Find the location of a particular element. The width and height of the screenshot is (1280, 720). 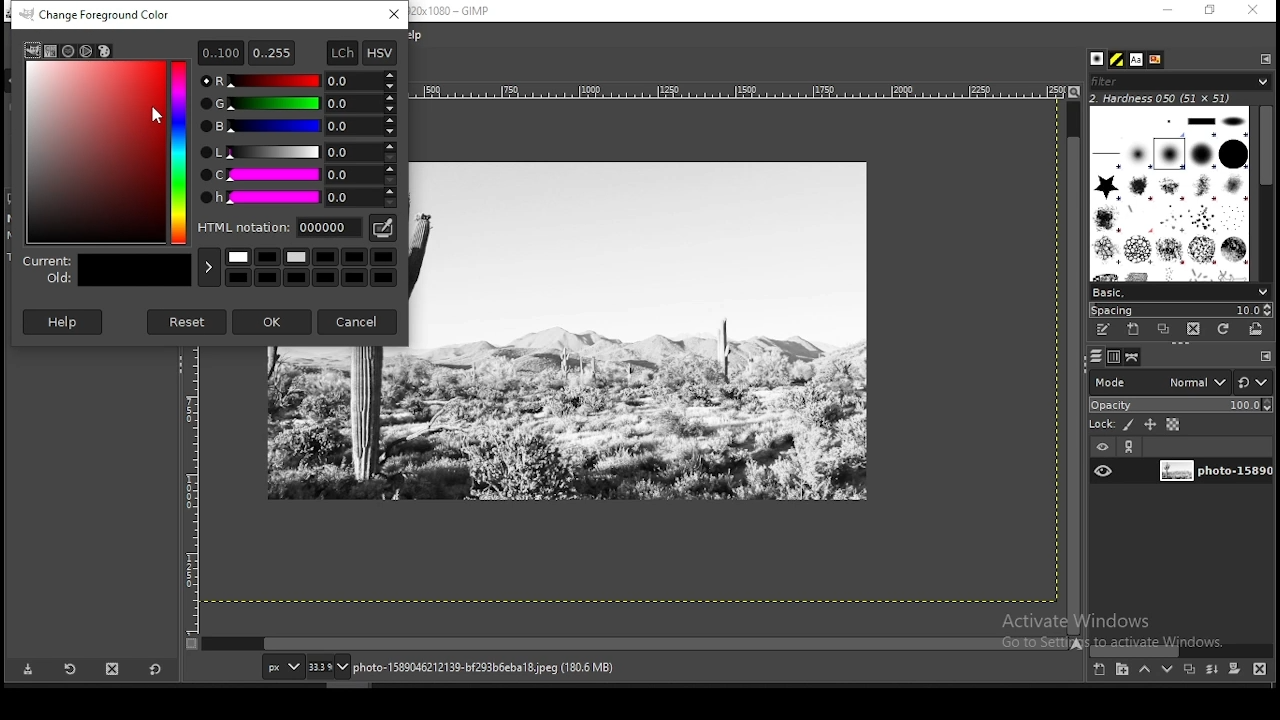

scroll bar is located at coordinates (1074, 366).